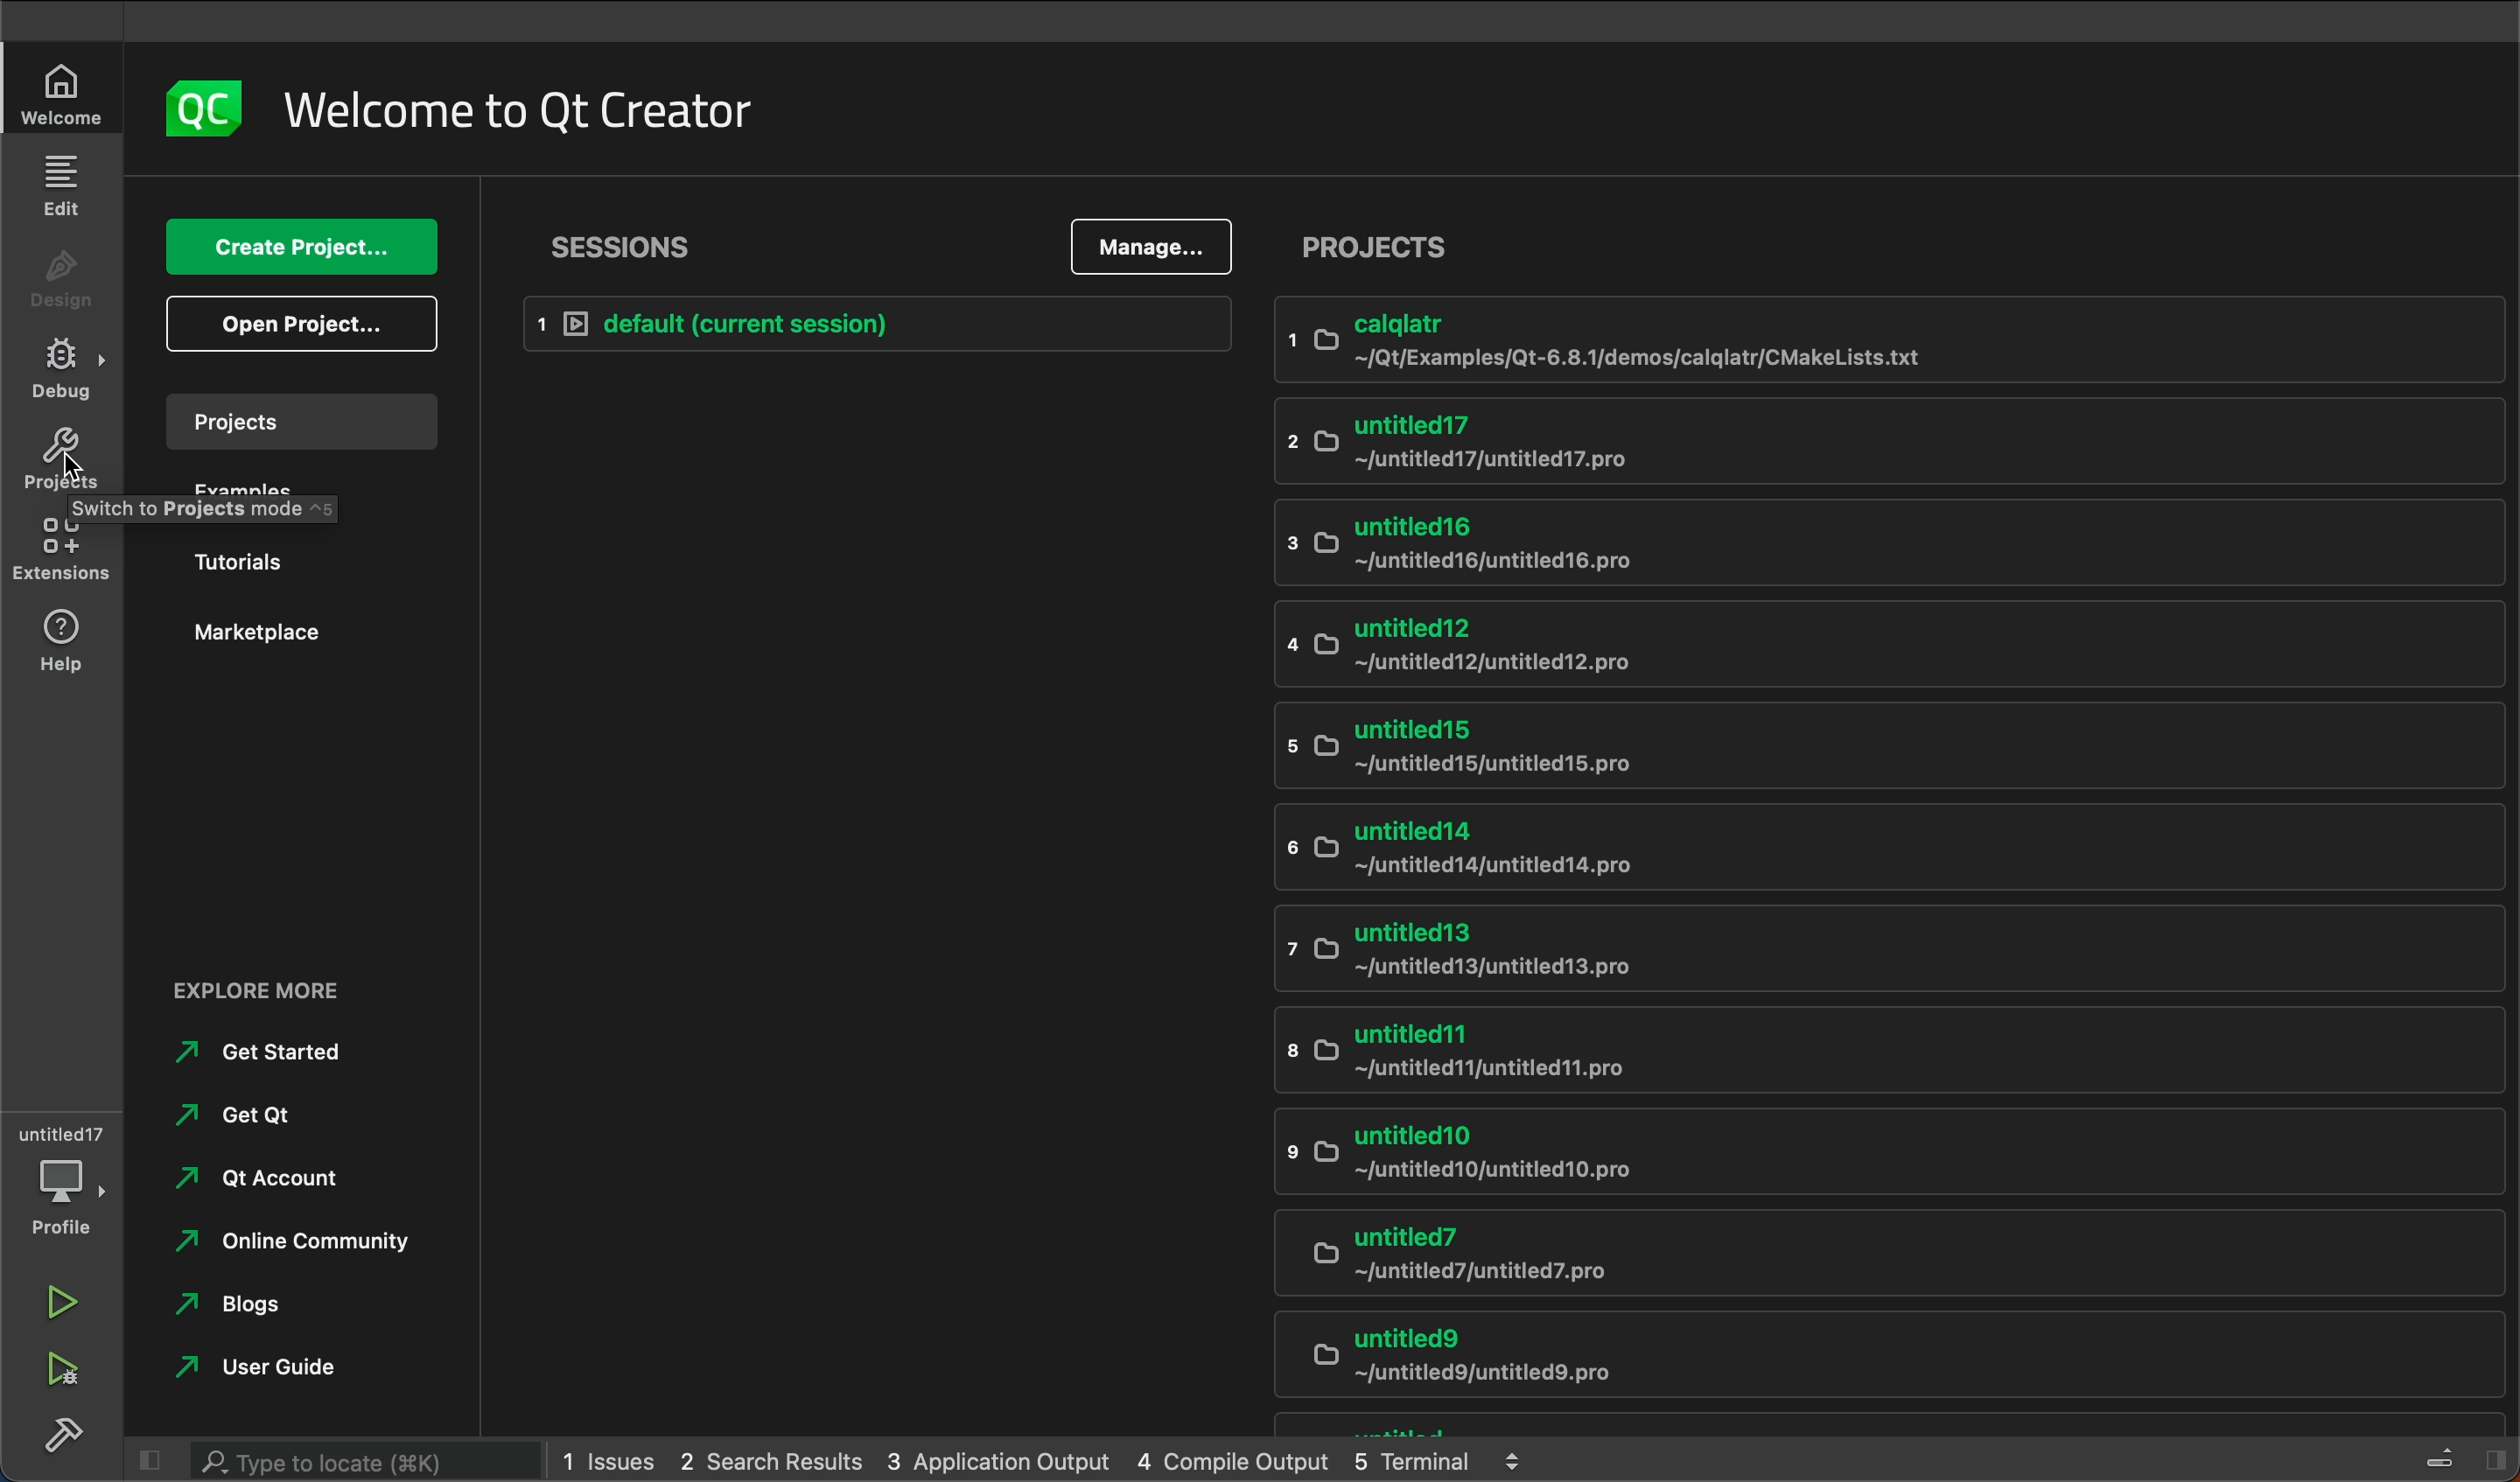  I want to click on online community, so click(309, 1245).